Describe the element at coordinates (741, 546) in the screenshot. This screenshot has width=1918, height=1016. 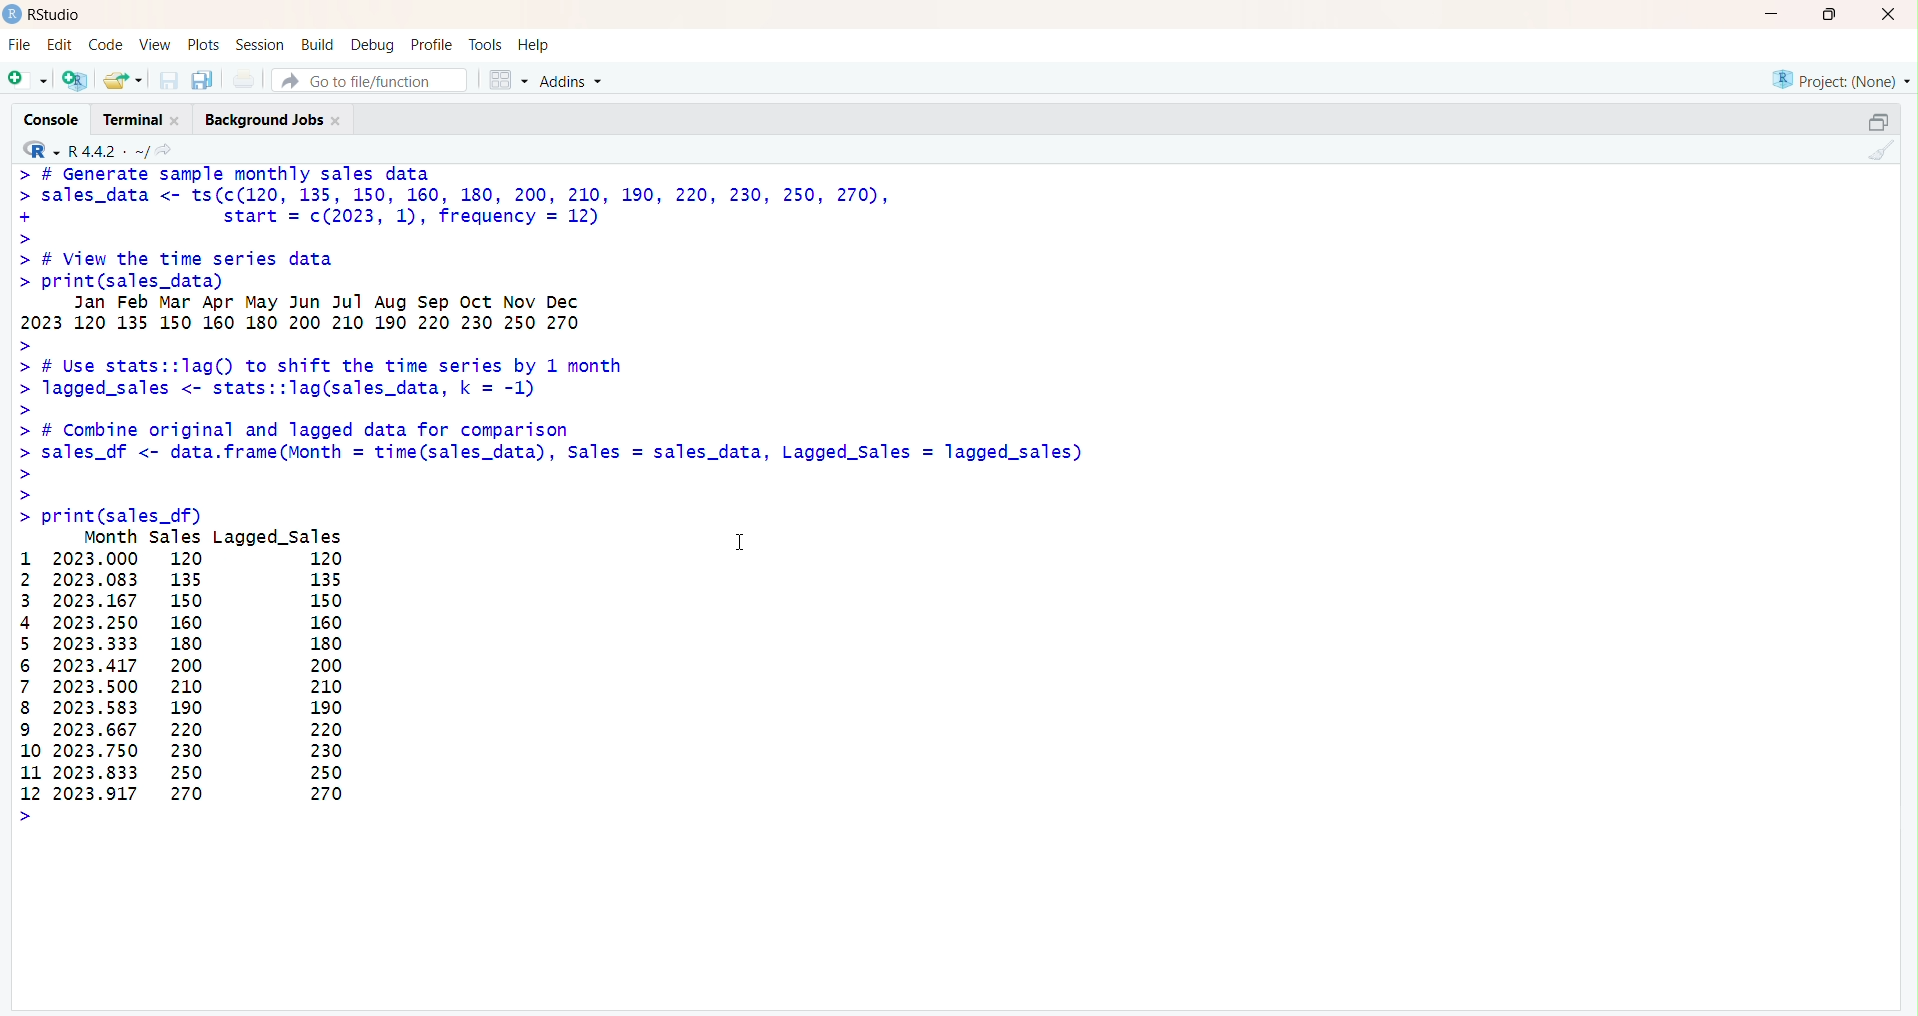
I see `cursor` at that location.